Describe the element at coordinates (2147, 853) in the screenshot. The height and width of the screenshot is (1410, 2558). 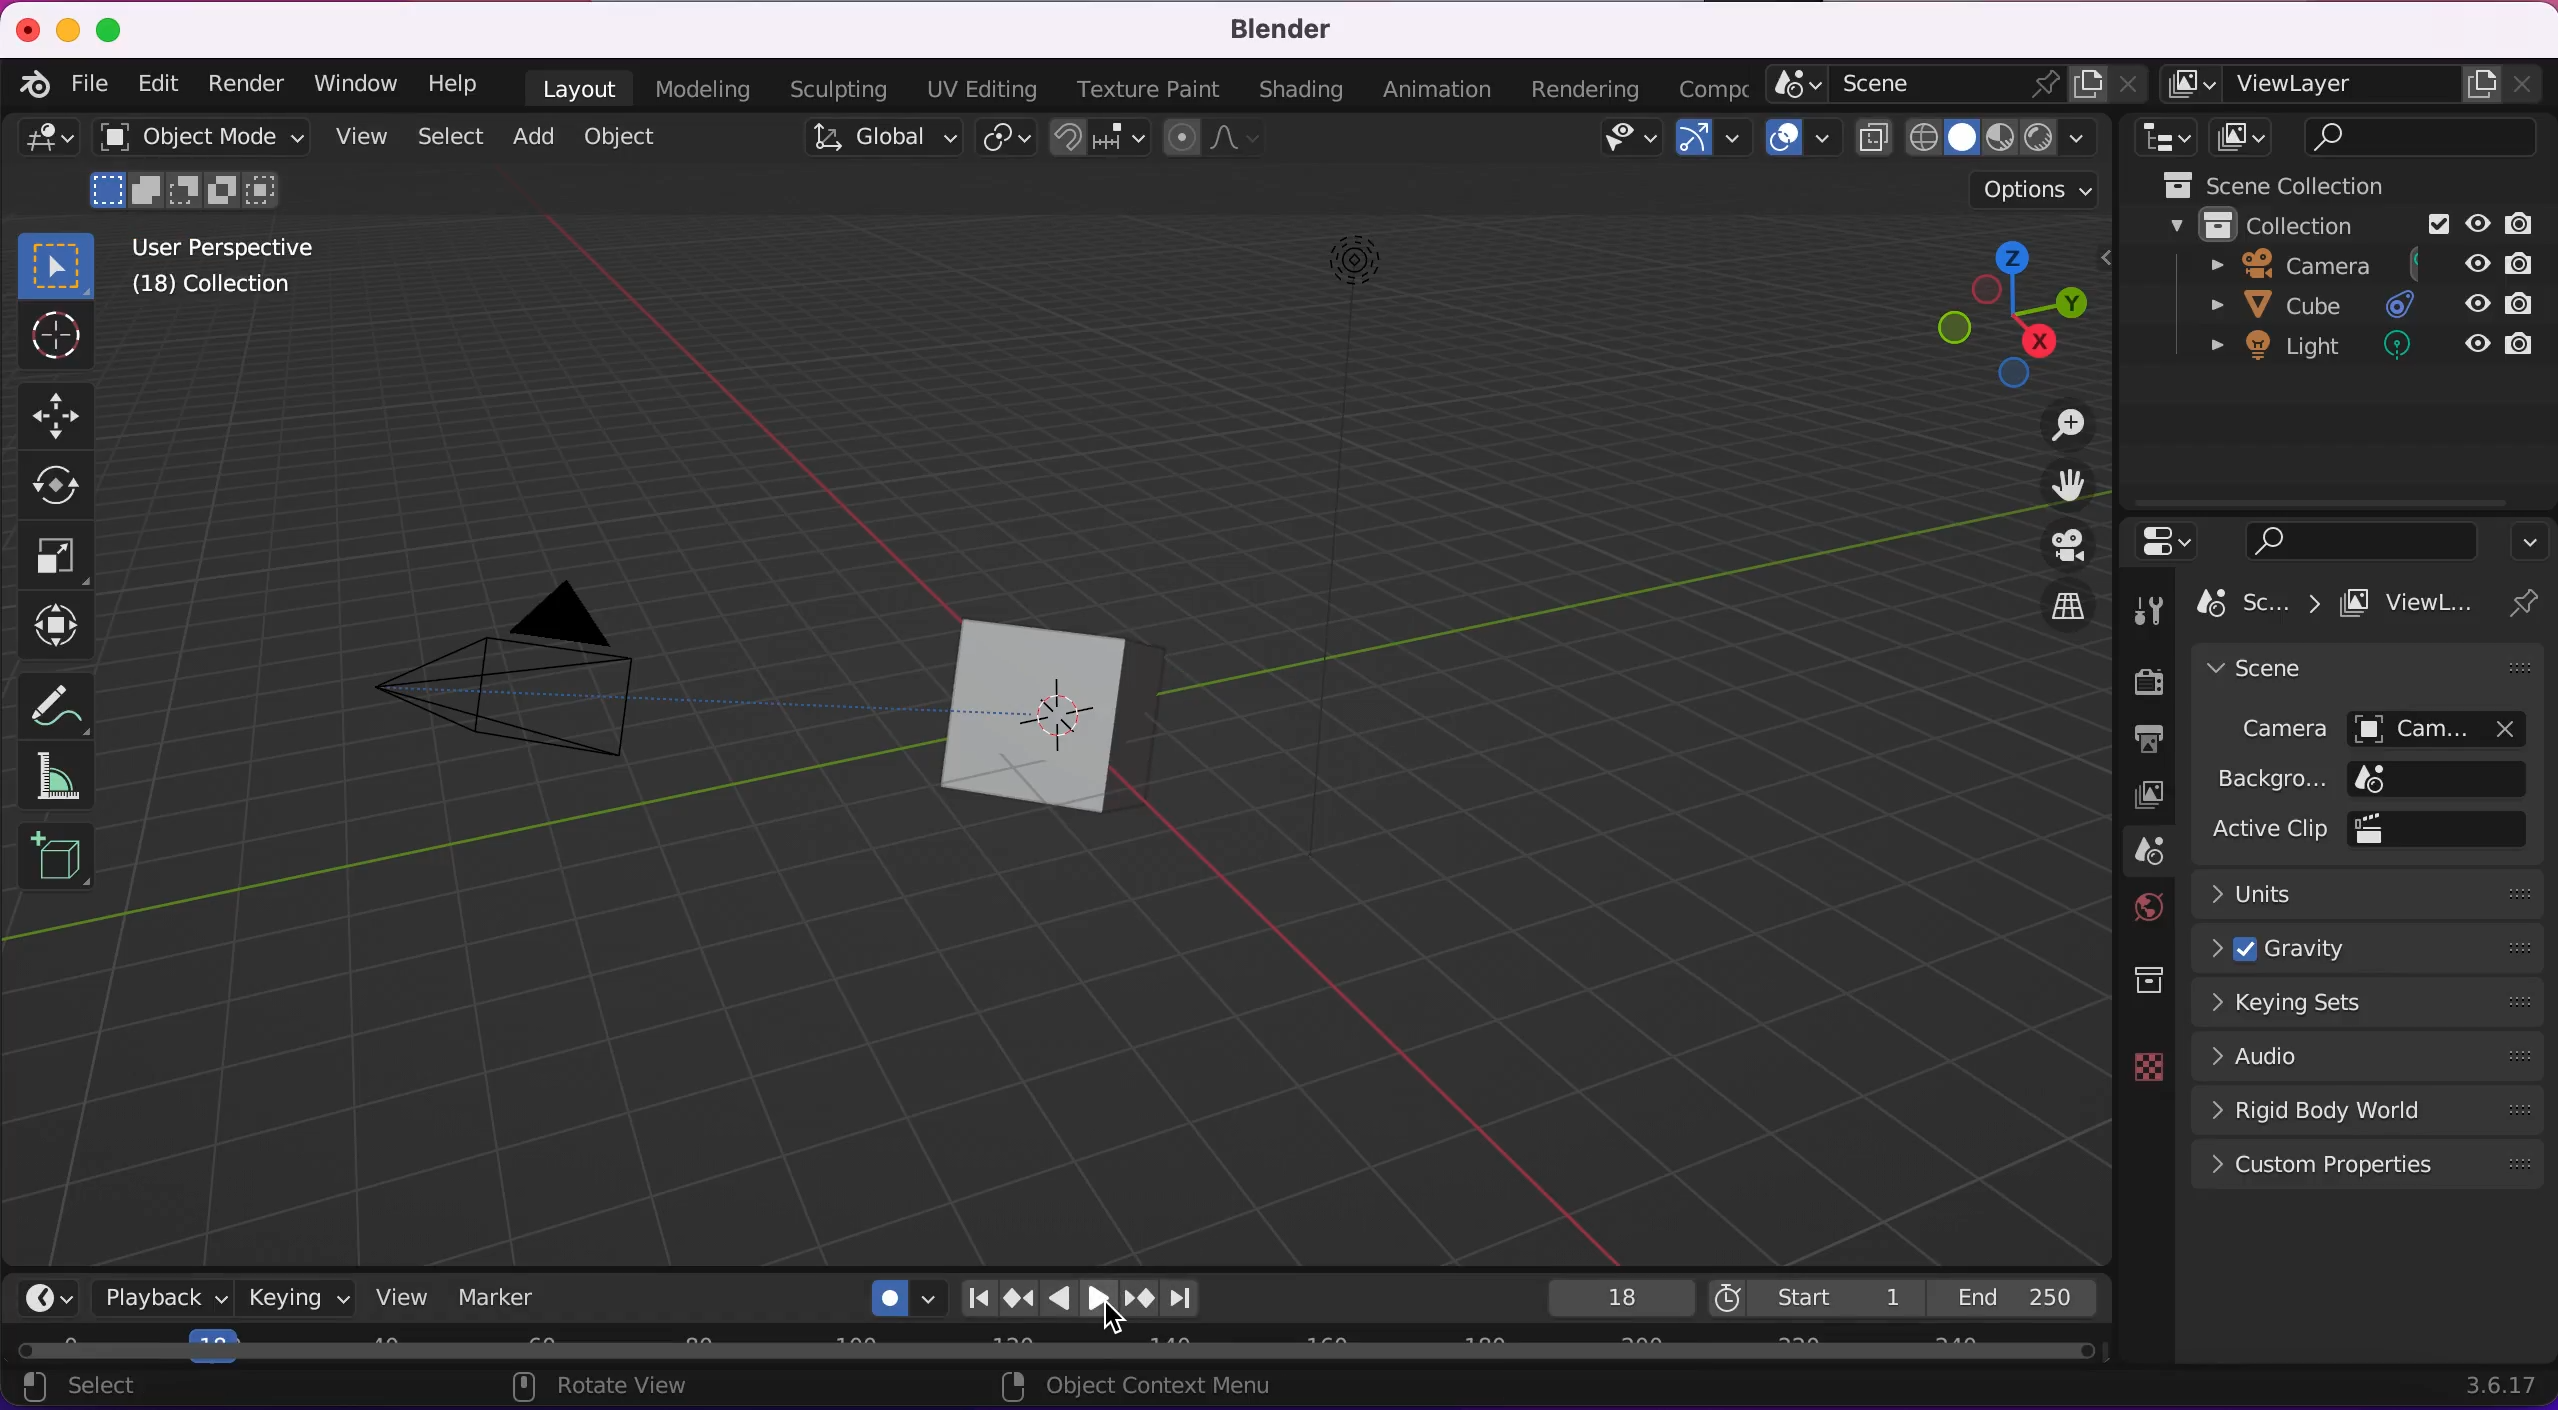
I see `scene` at that location.